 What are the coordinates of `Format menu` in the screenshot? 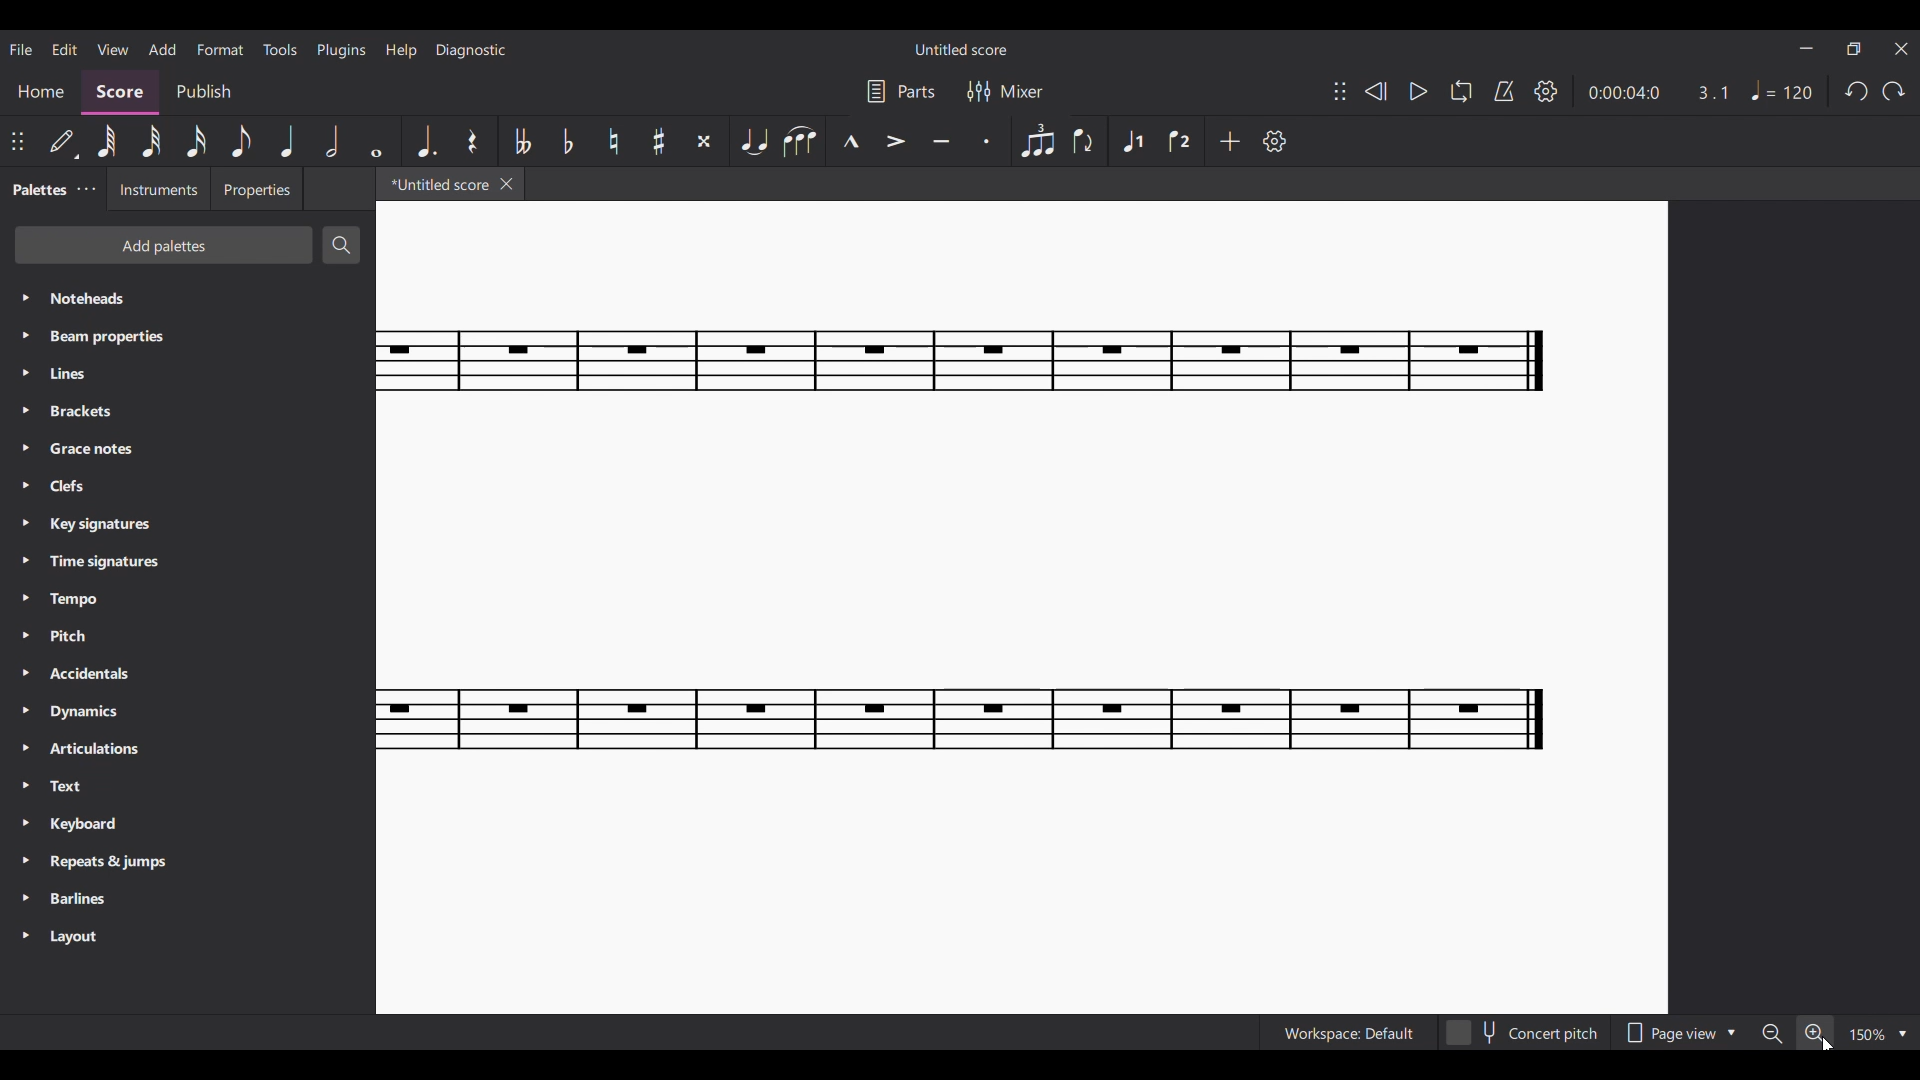 It's located at (221, 49).